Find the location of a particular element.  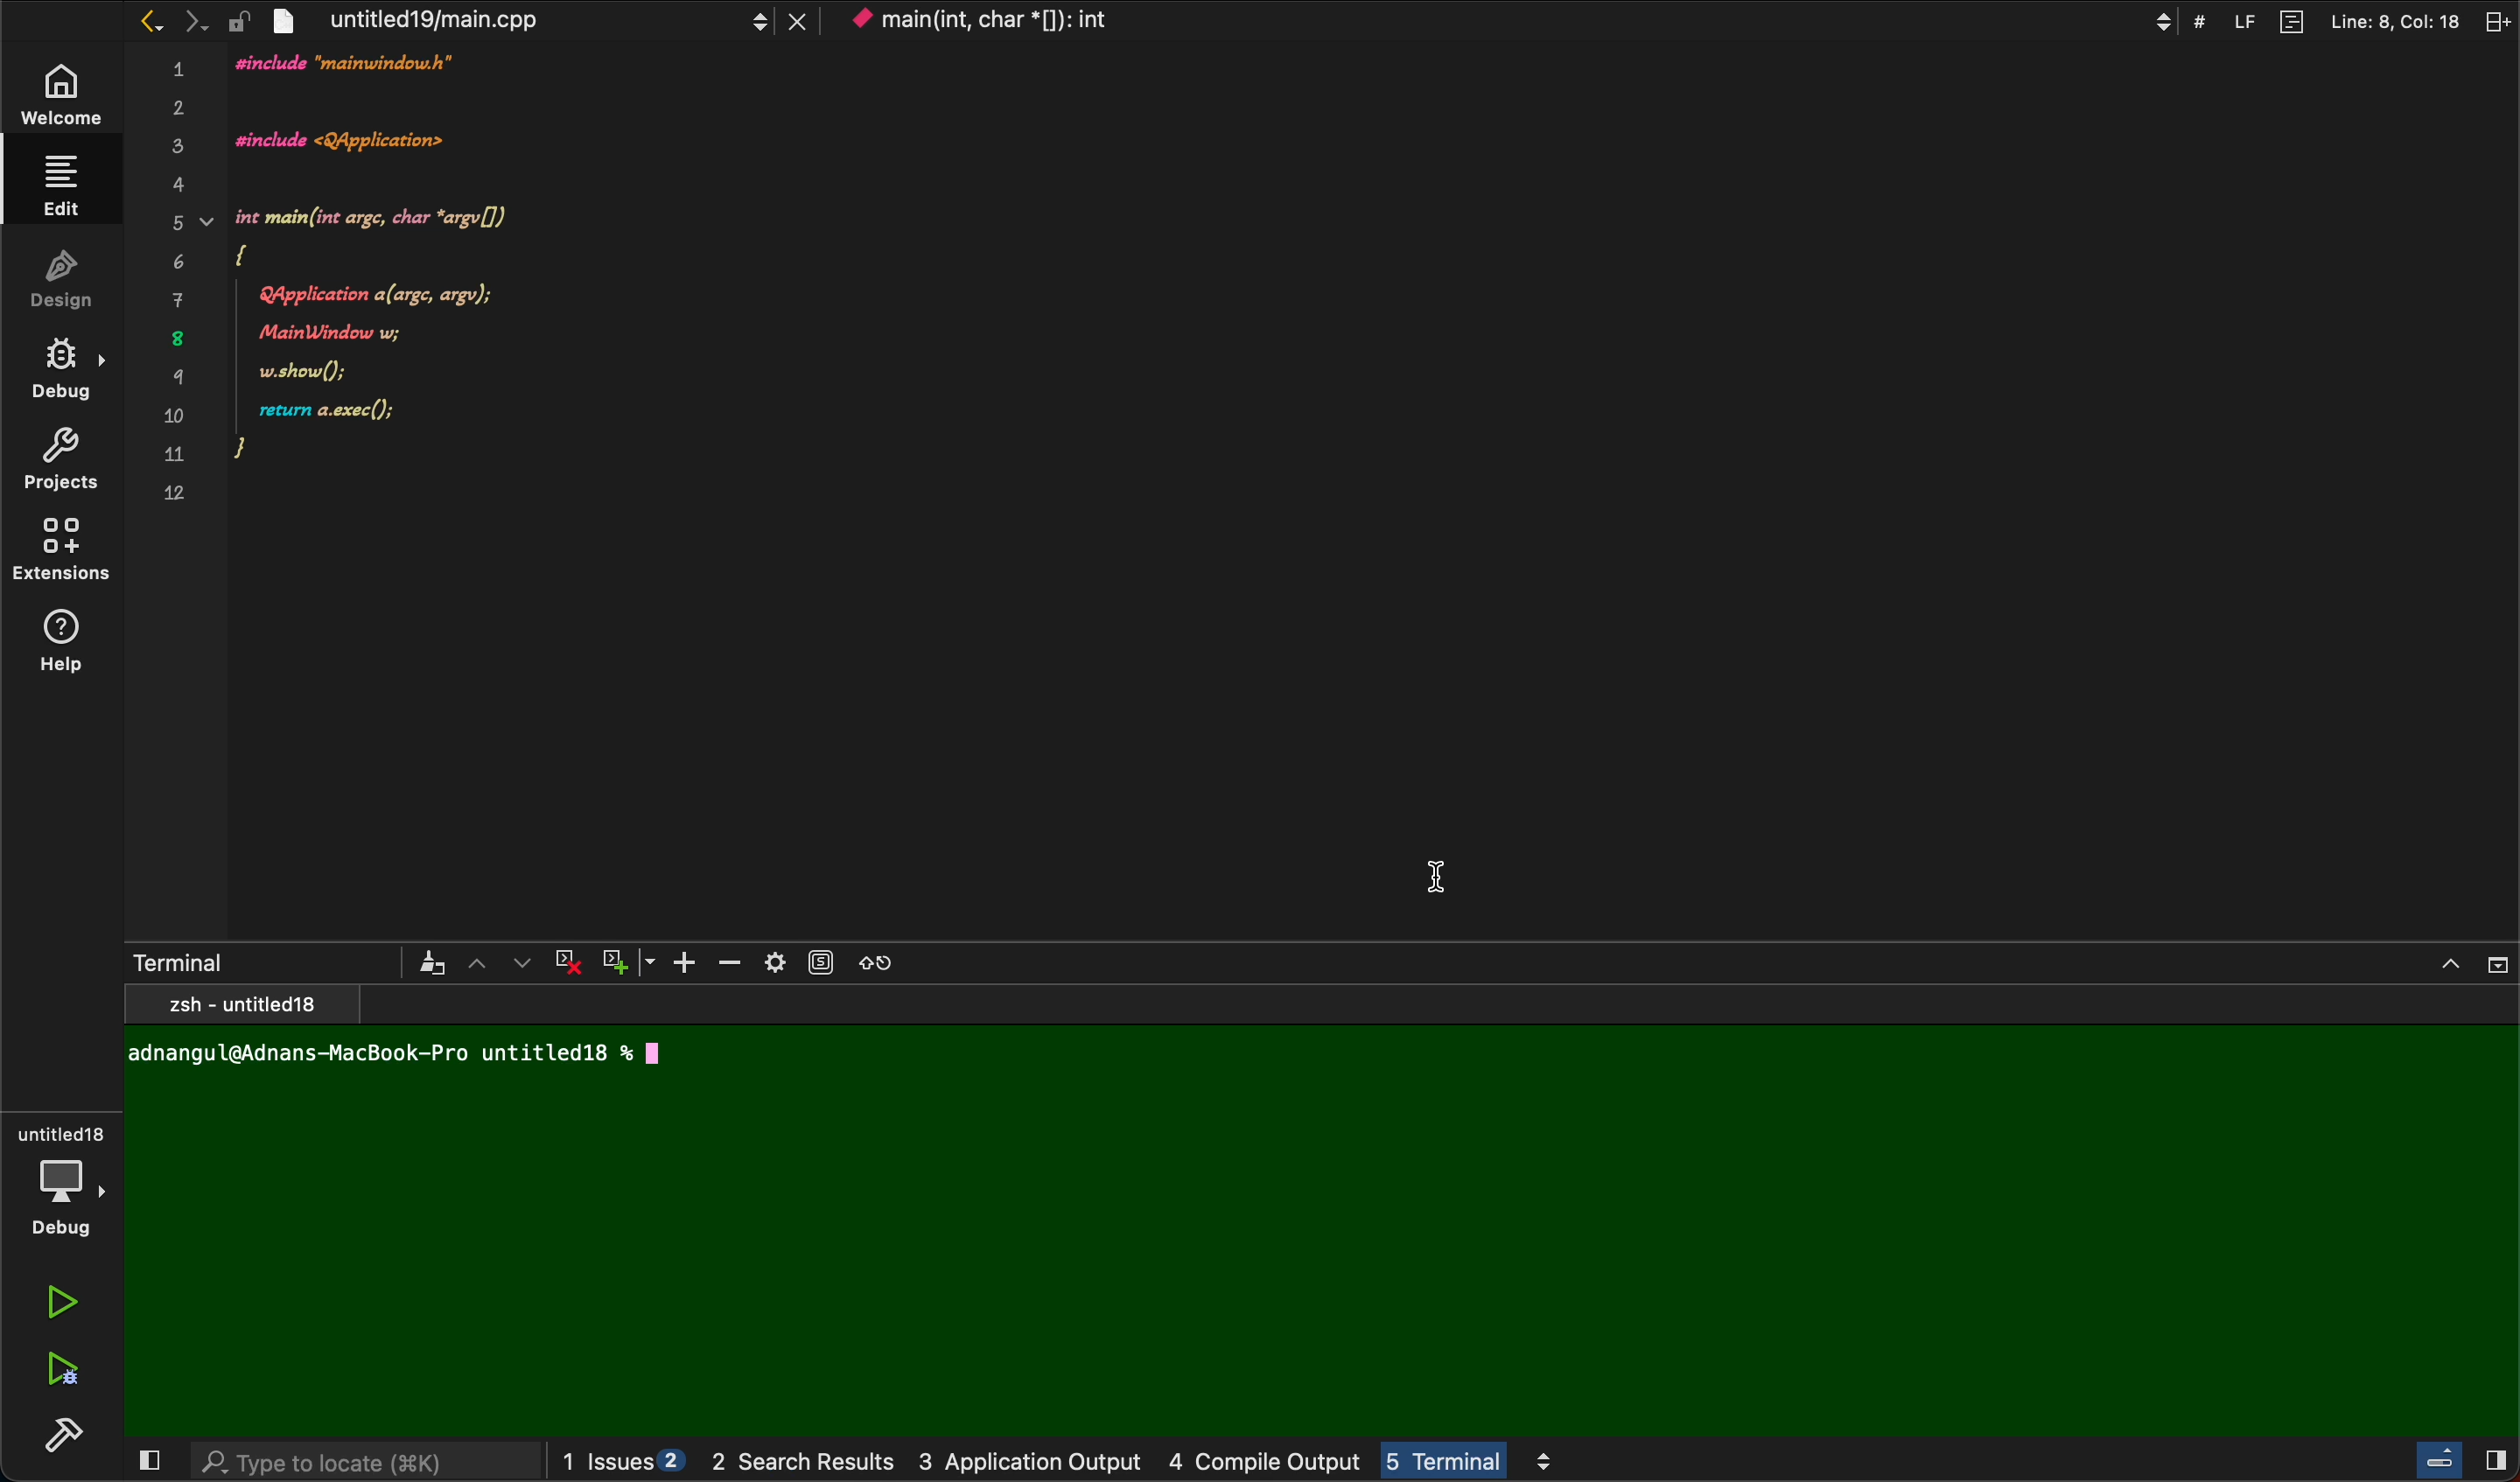

build is located at coordinates (70, 1440).